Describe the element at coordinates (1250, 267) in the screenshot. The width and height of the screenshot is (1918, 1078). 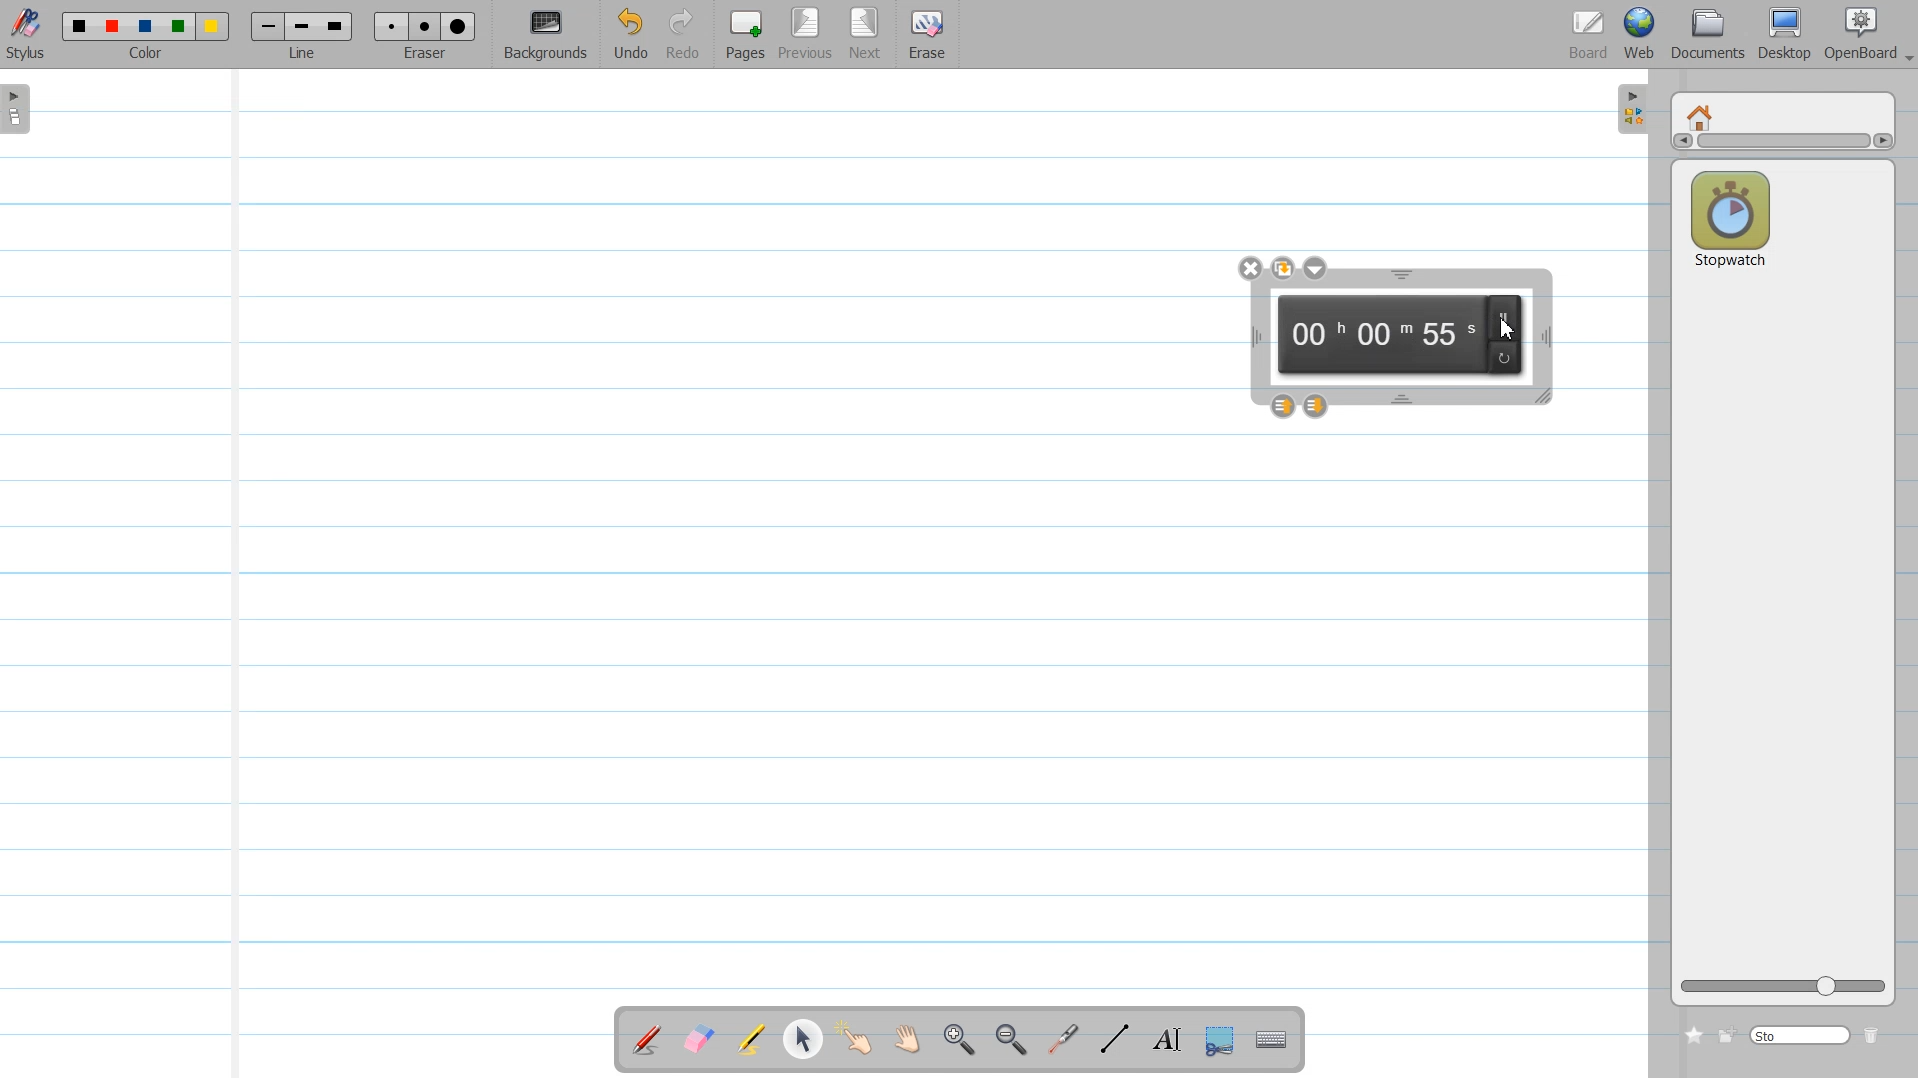
I see `close` at that location.